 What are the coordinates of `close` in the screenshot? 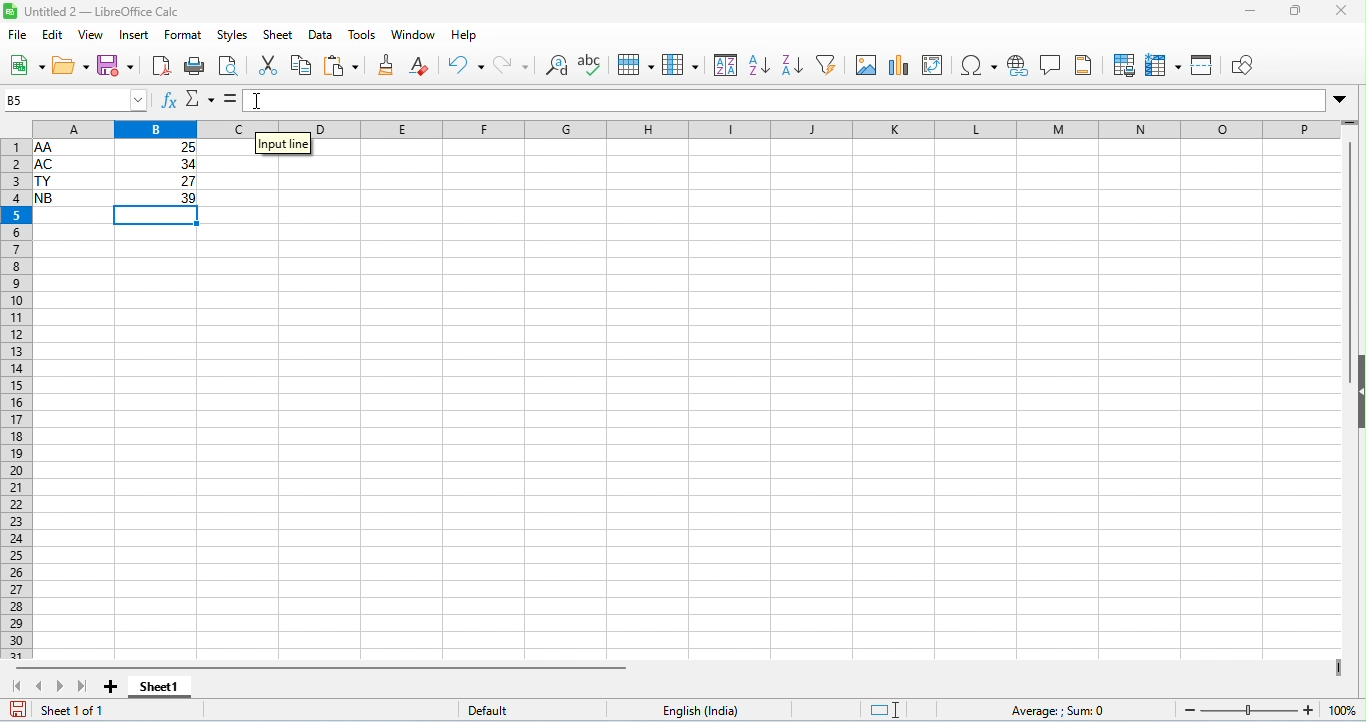 It's located at (1341, 11).